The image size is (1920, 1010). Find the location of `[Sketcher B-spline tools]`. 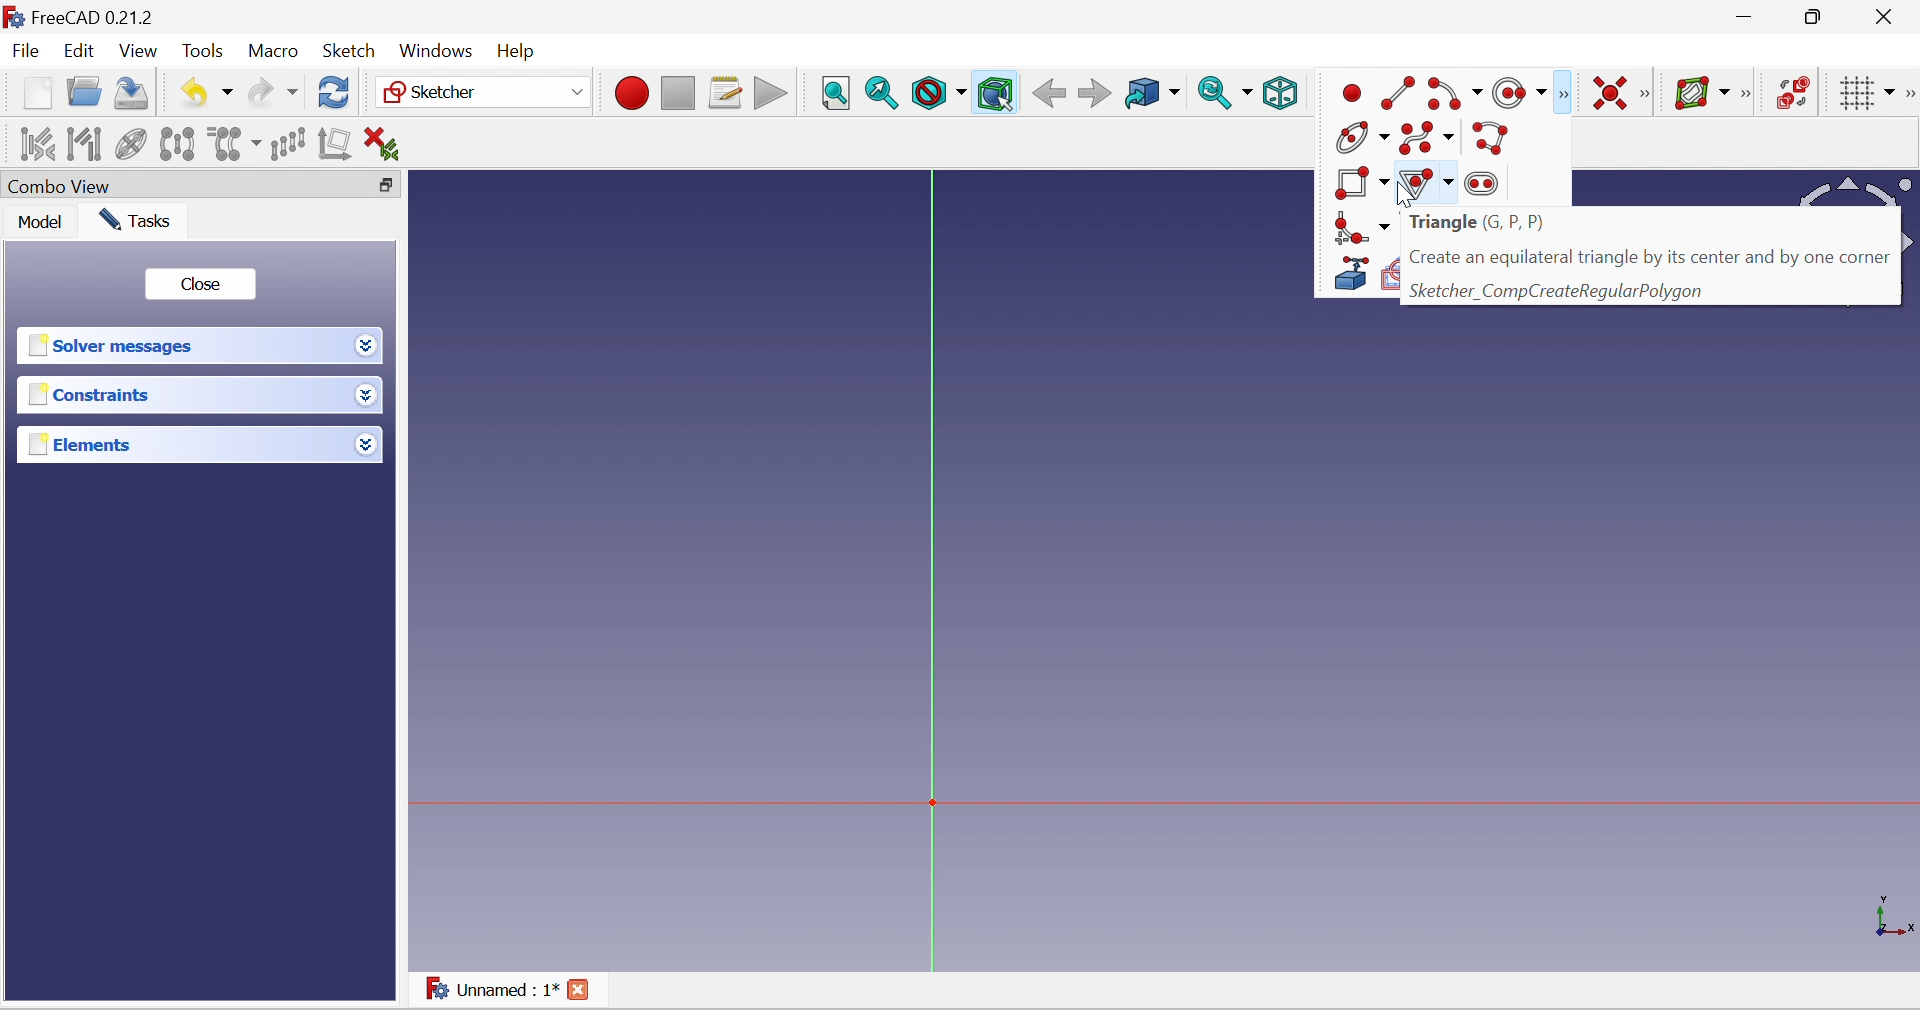

[Sketcher B-spline tools] is located at coordinates (1750, 94).